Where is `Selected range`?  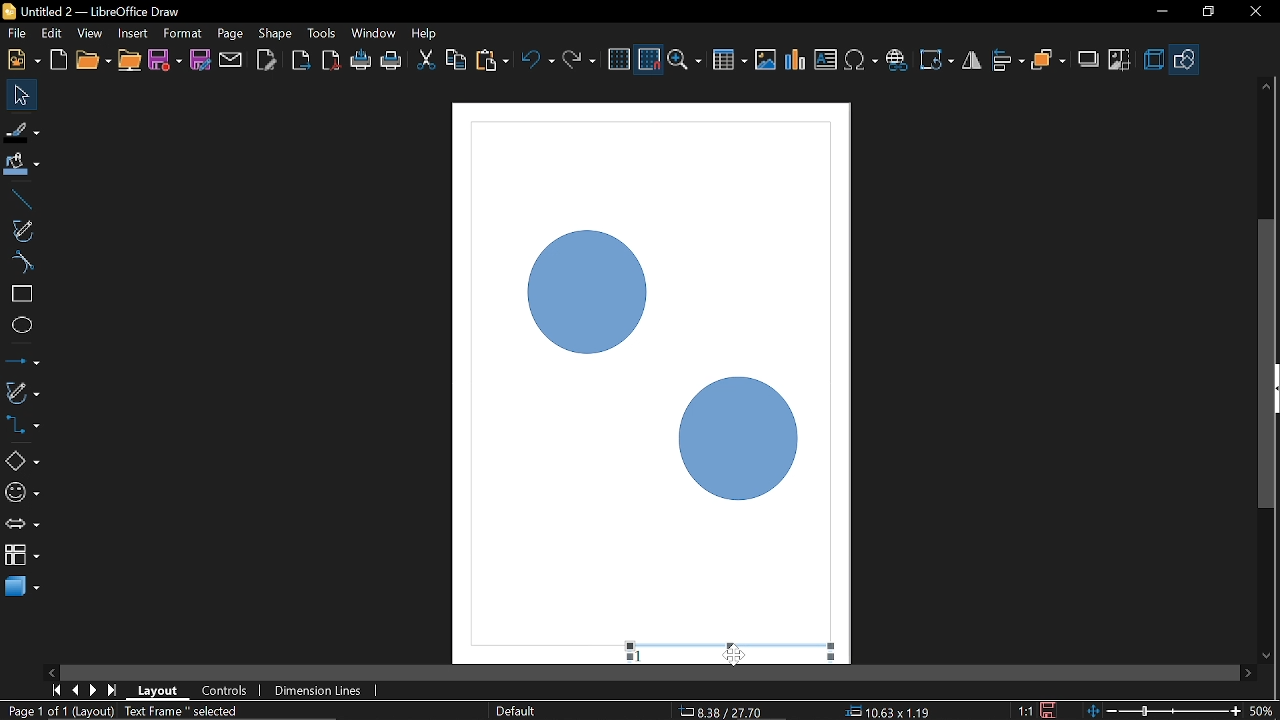 Selected range is located at coordinates (732, 647).